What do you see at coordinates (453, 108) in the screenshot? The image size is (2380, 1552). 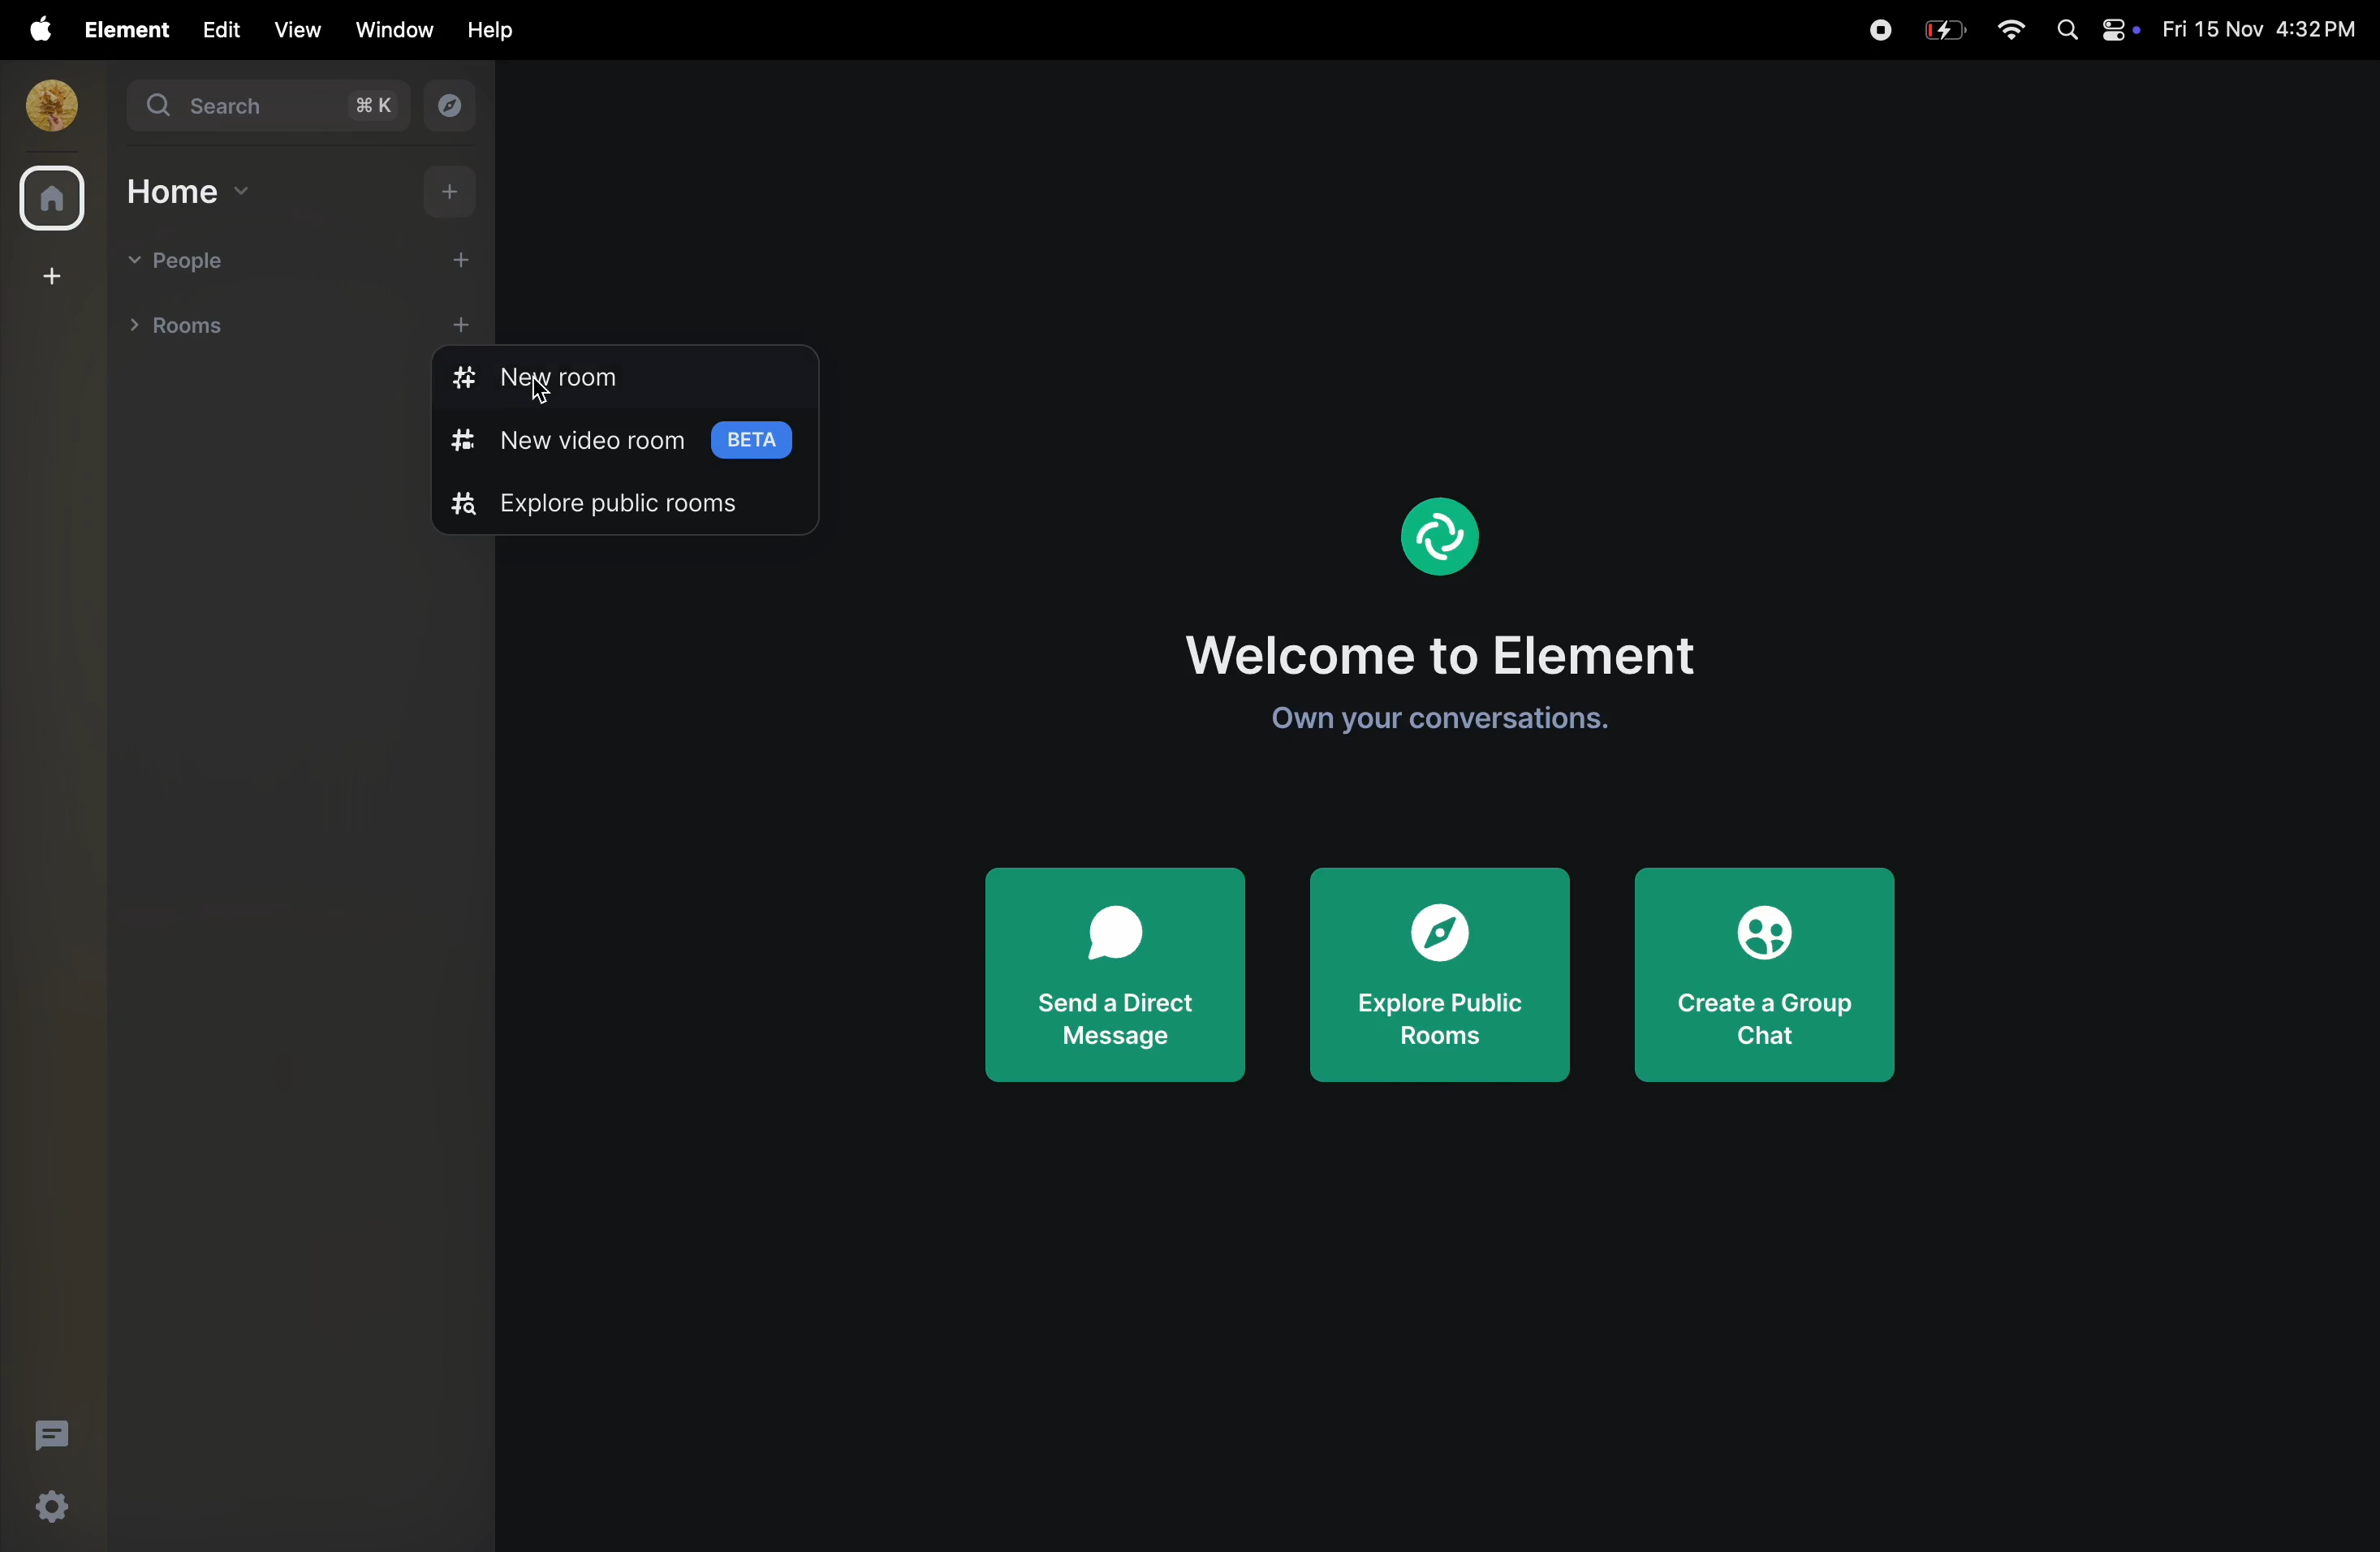 I see `explore` at bounding box center [453, 108].